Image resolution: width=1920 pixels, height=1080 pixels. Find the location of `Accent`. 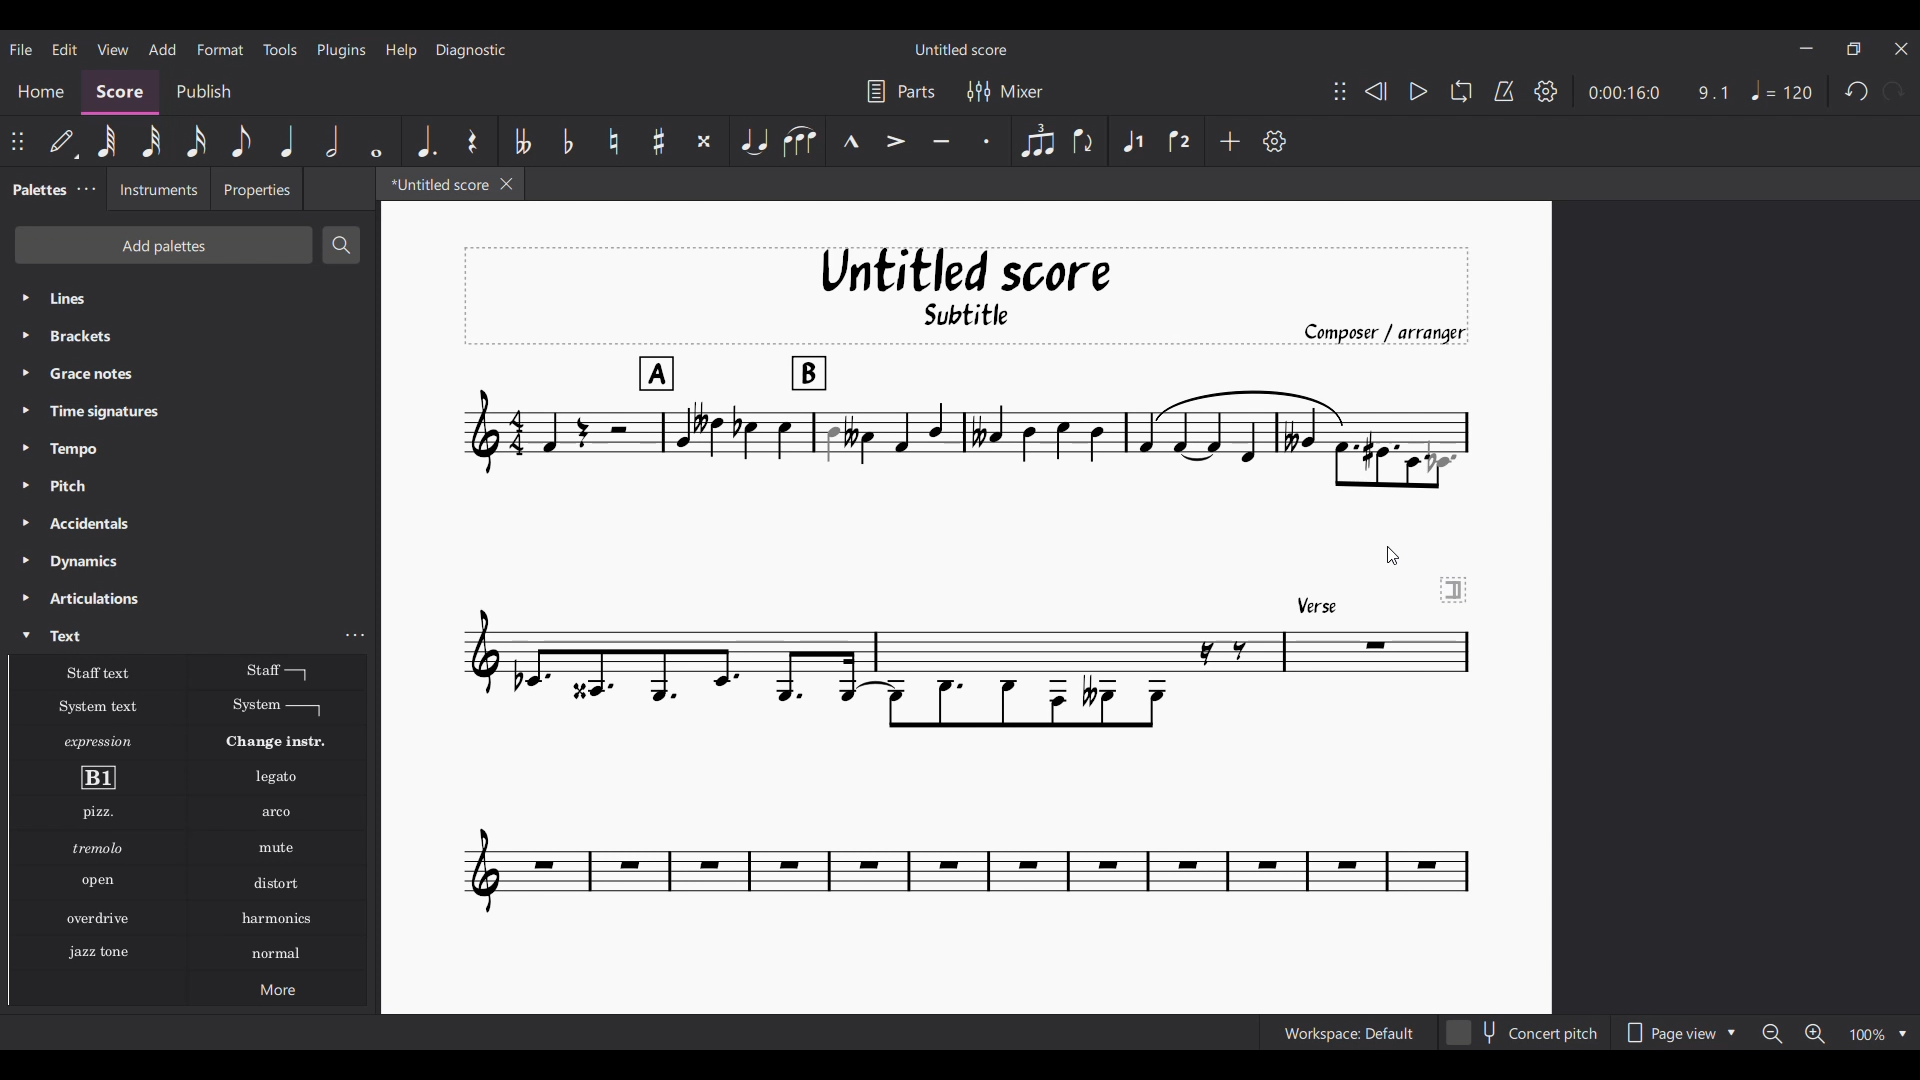

Accent is located at coordinates (896, 141).